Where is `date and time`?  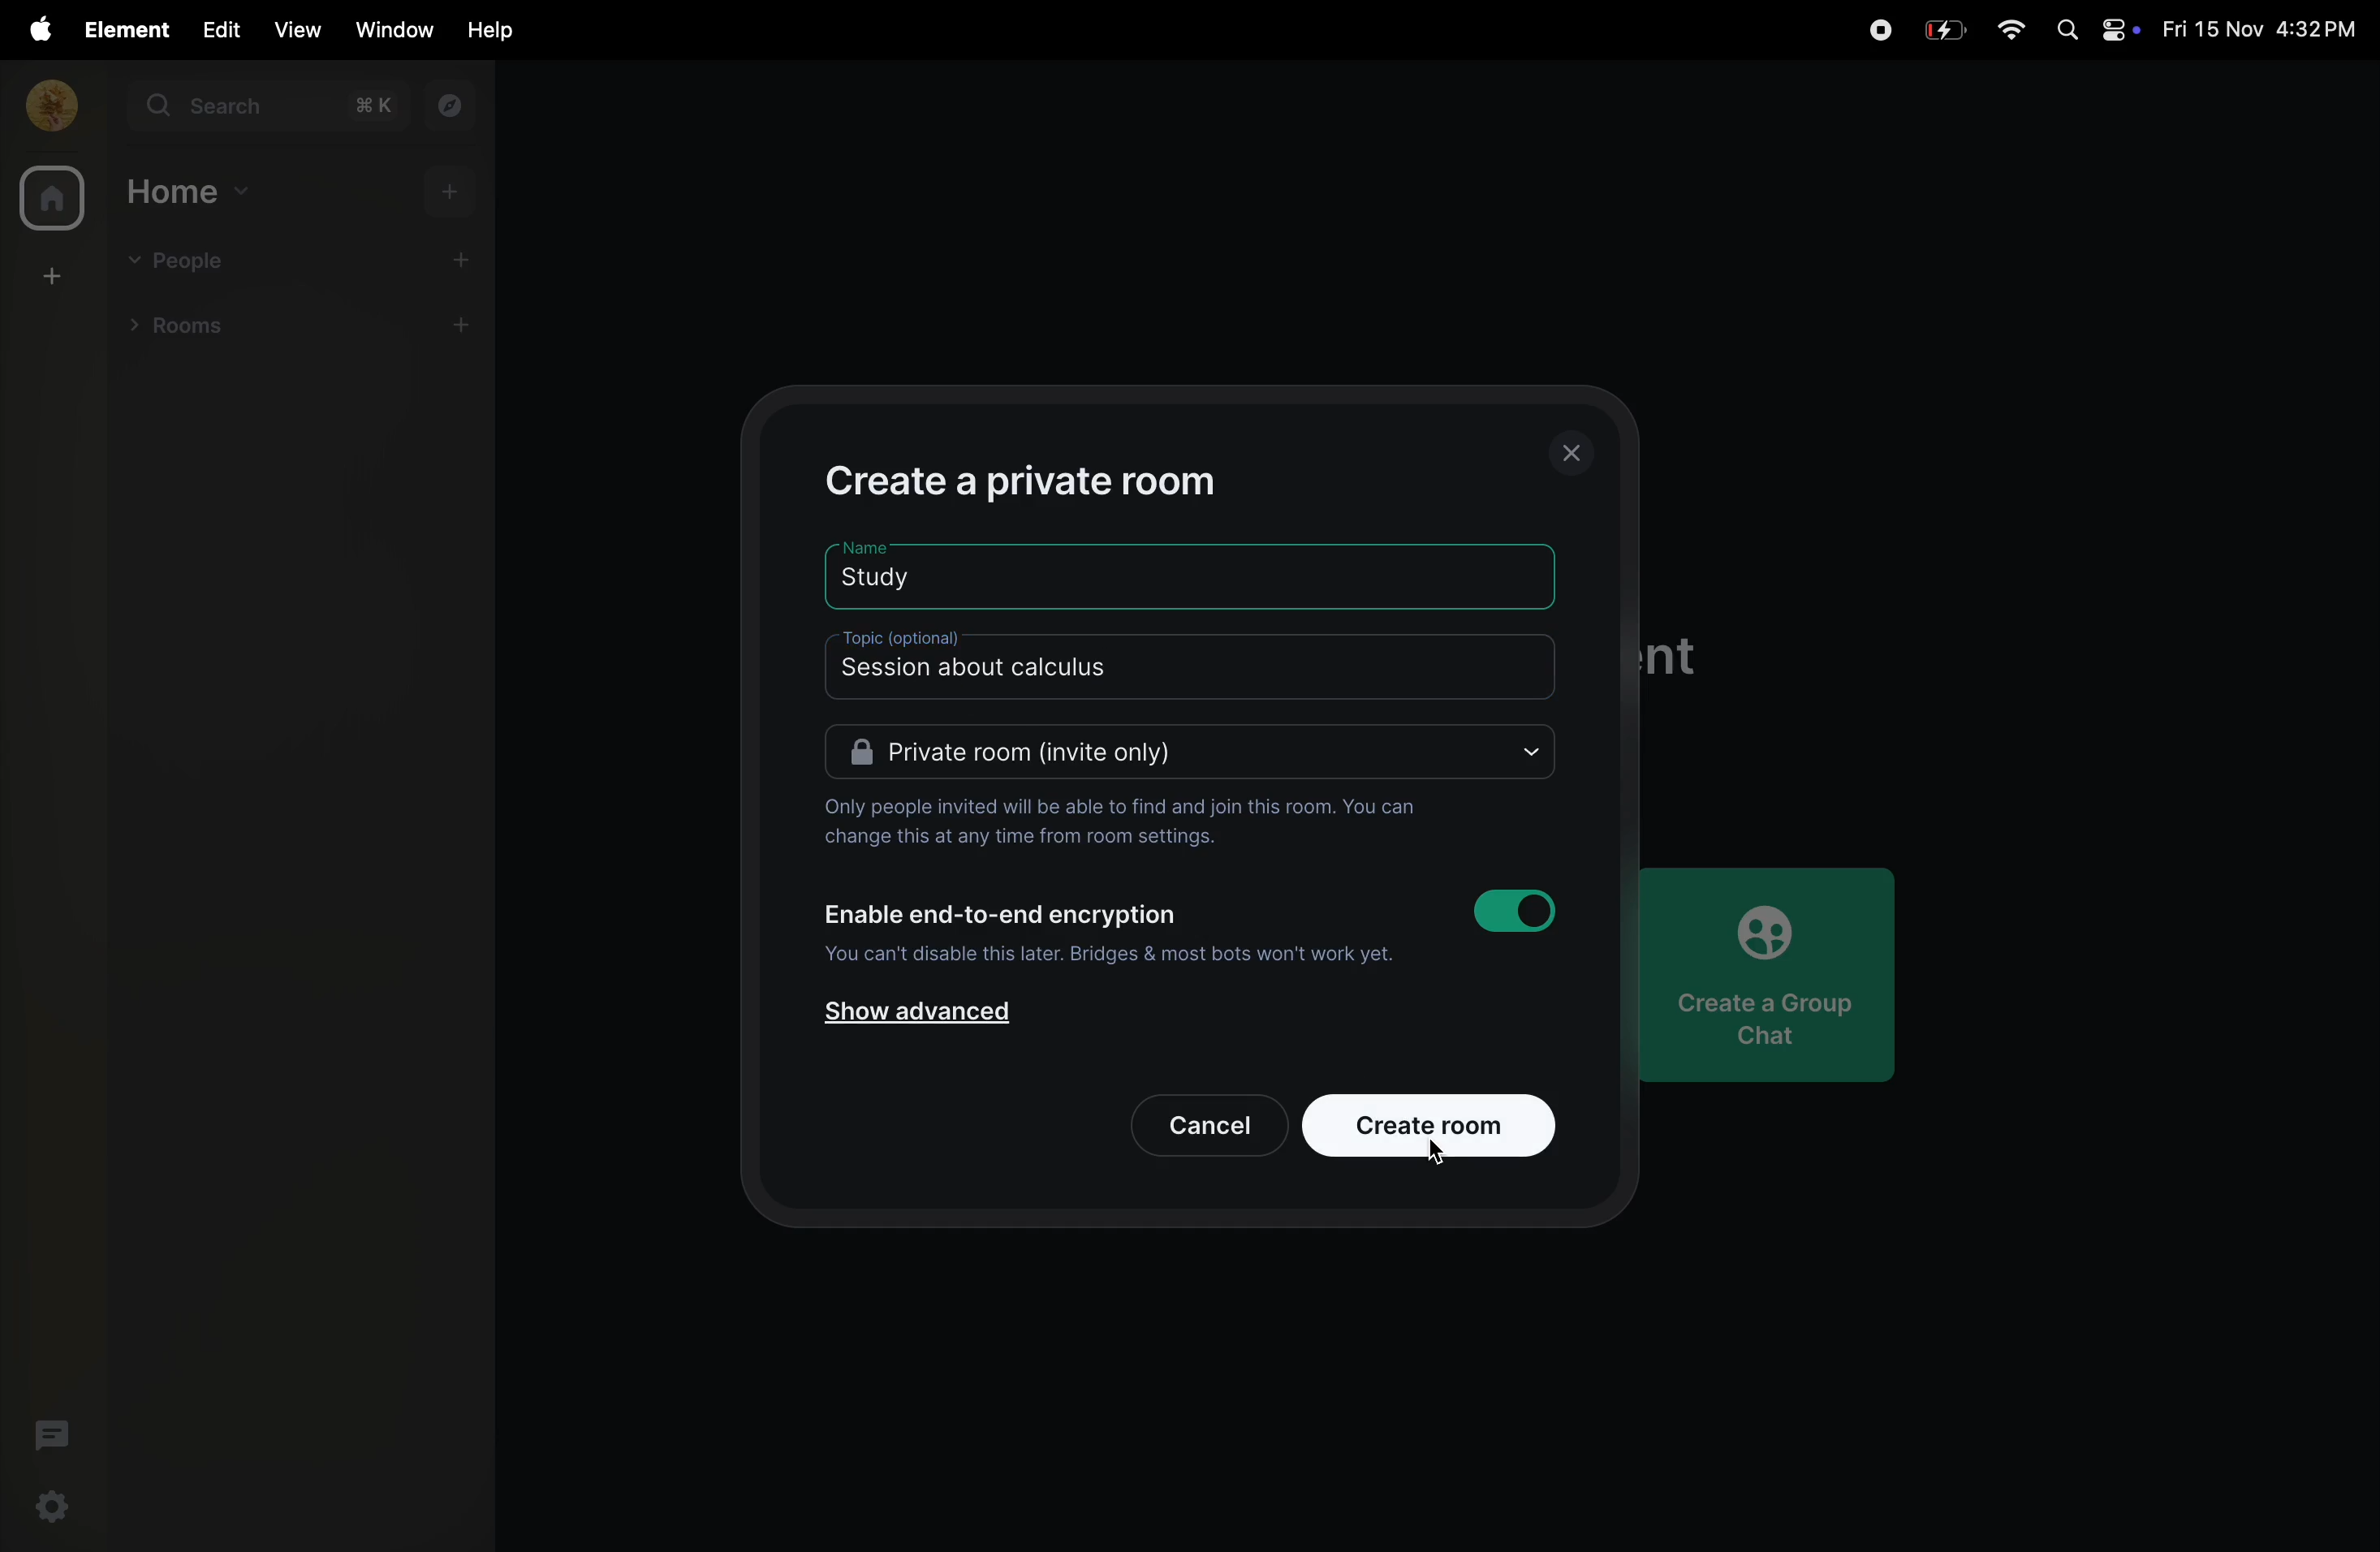 date and time is located at coordinates (2259, 30).